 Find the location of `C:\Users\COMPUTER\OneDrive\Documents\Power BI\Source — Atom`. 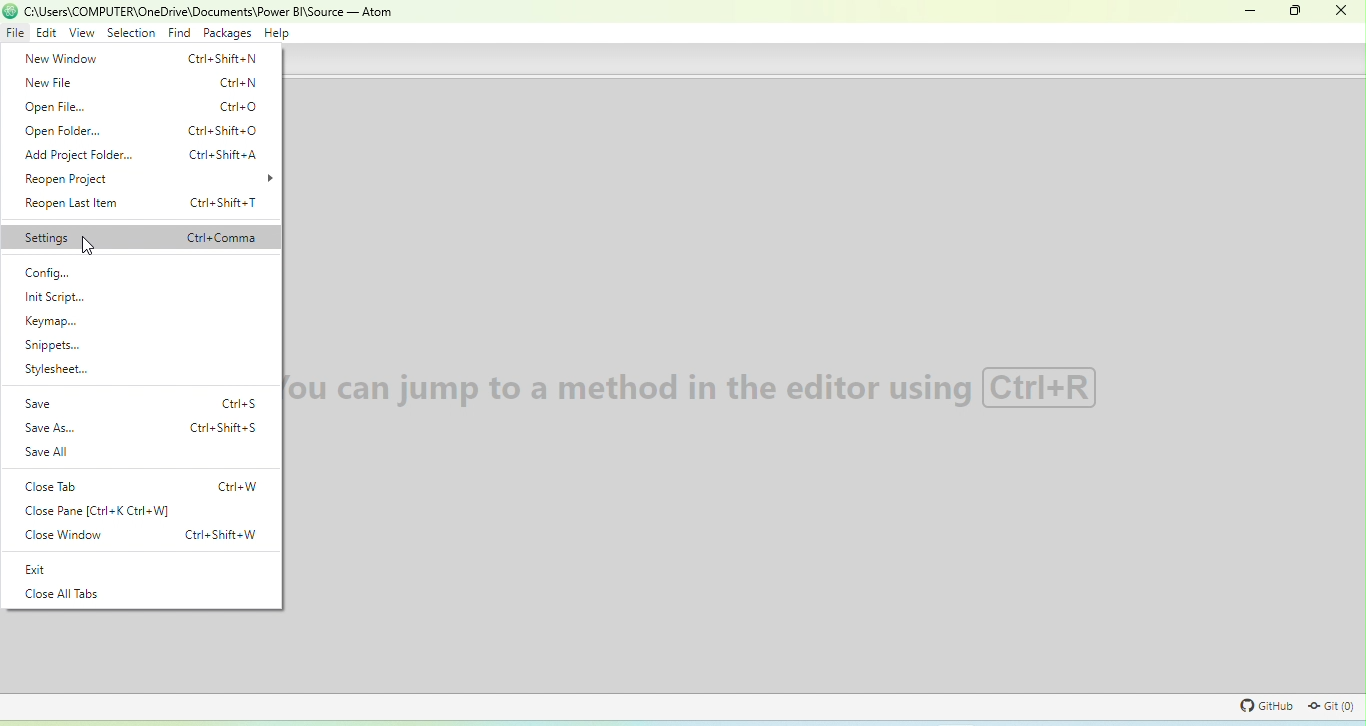

C:\Users\COMPUTER\OneDrive\Documents\Power BI\Source — Atom is located at coordinates (211, 11).